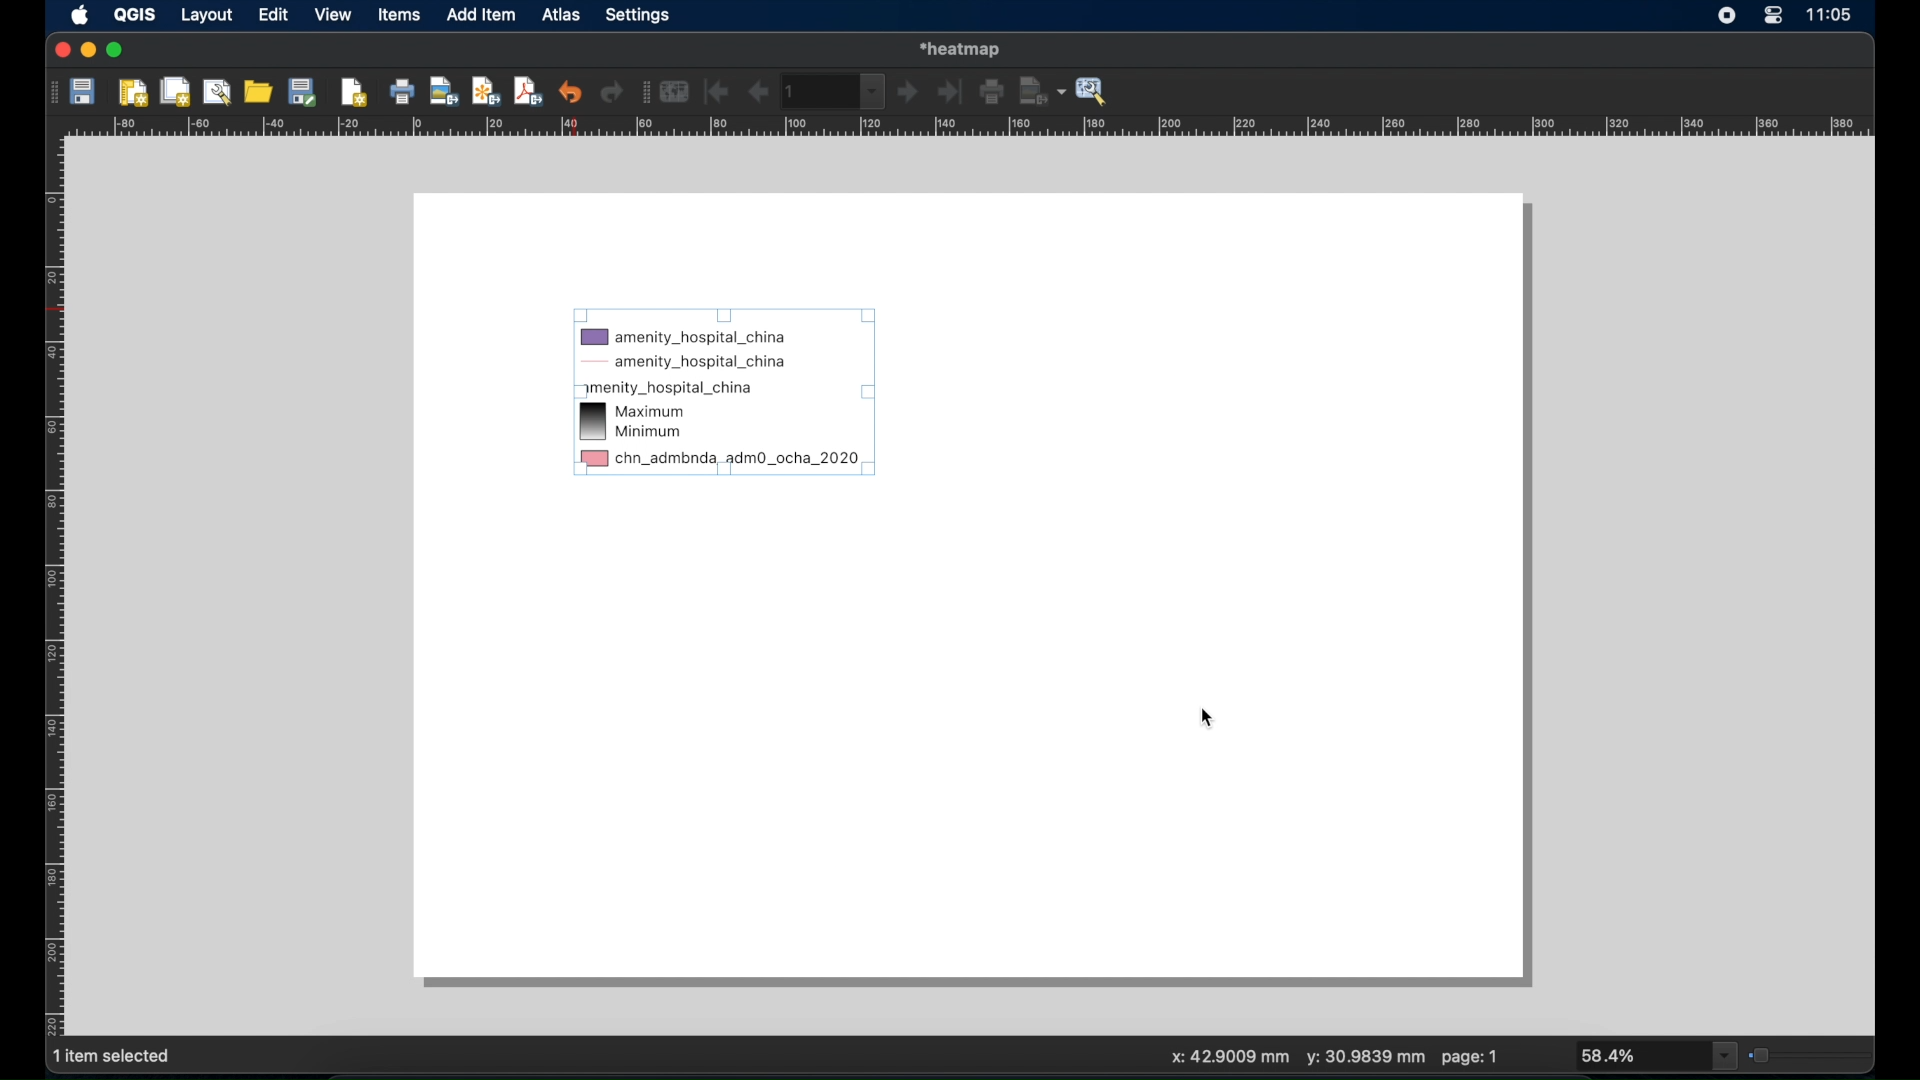  I want to click on edit, so click(273, 16).